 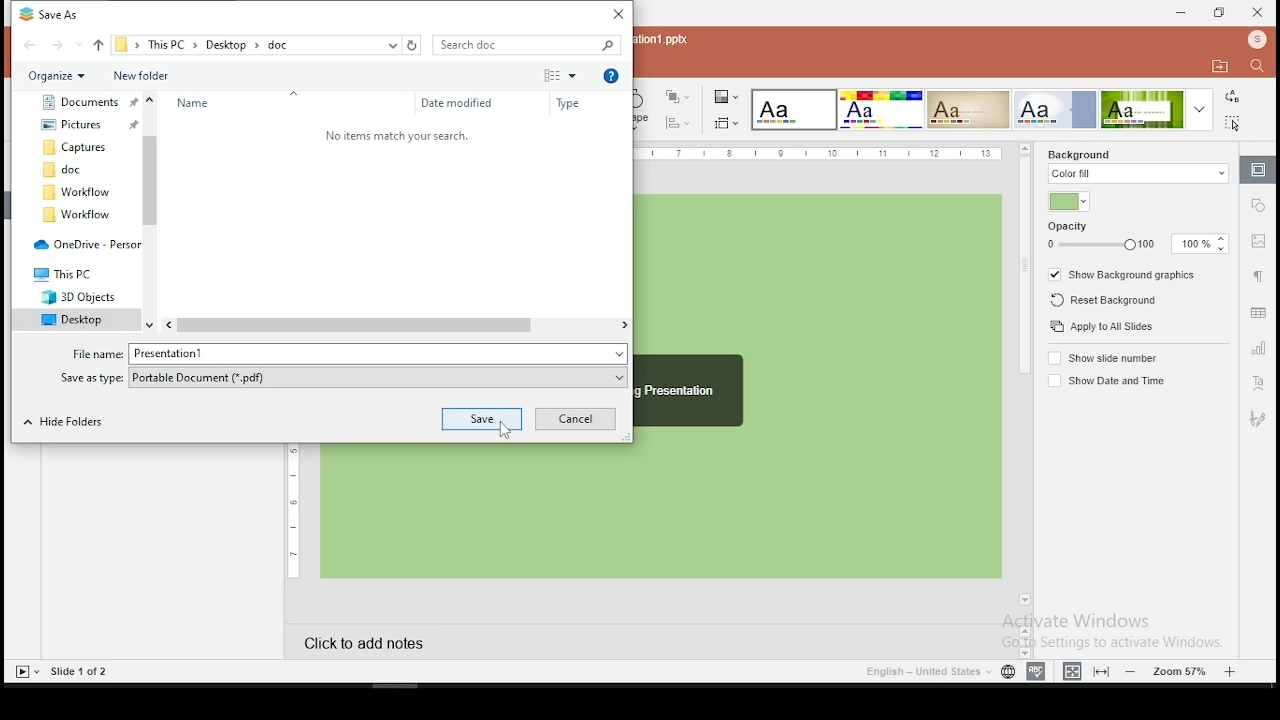 I want to click on Pictures, so click(x=87, y=122).